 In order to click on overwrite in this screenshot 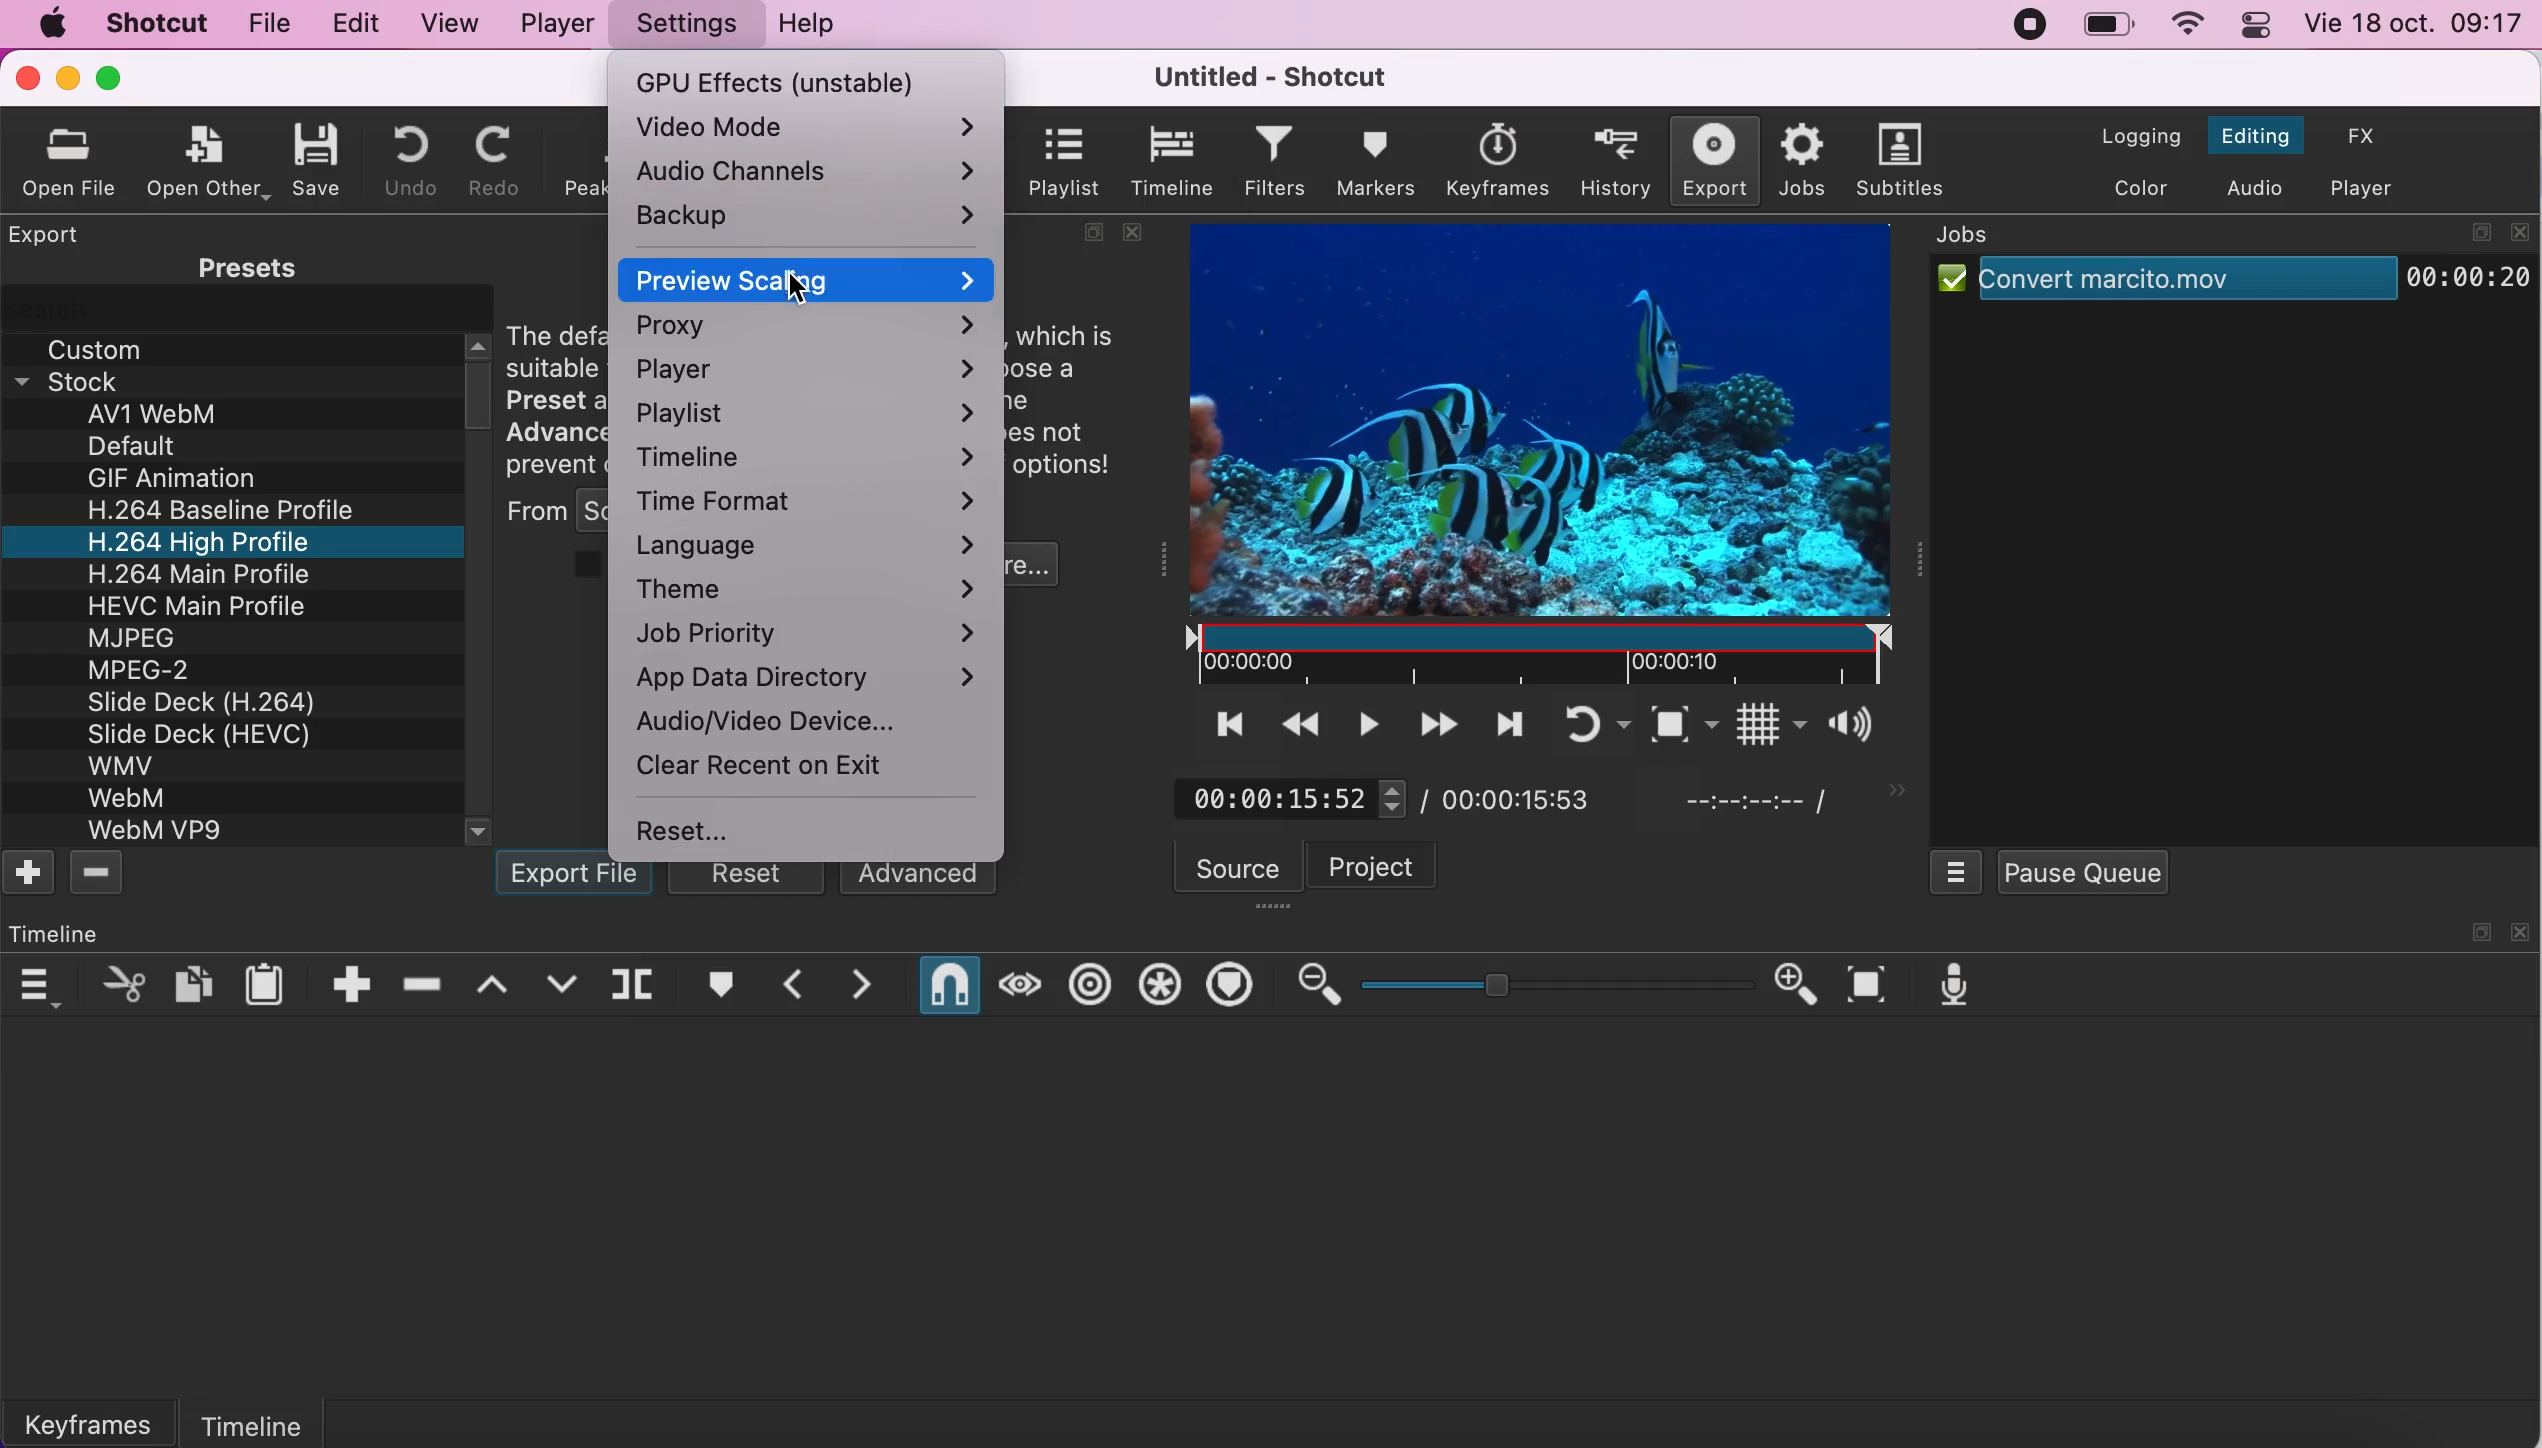, I will do `click(562, 984)`.